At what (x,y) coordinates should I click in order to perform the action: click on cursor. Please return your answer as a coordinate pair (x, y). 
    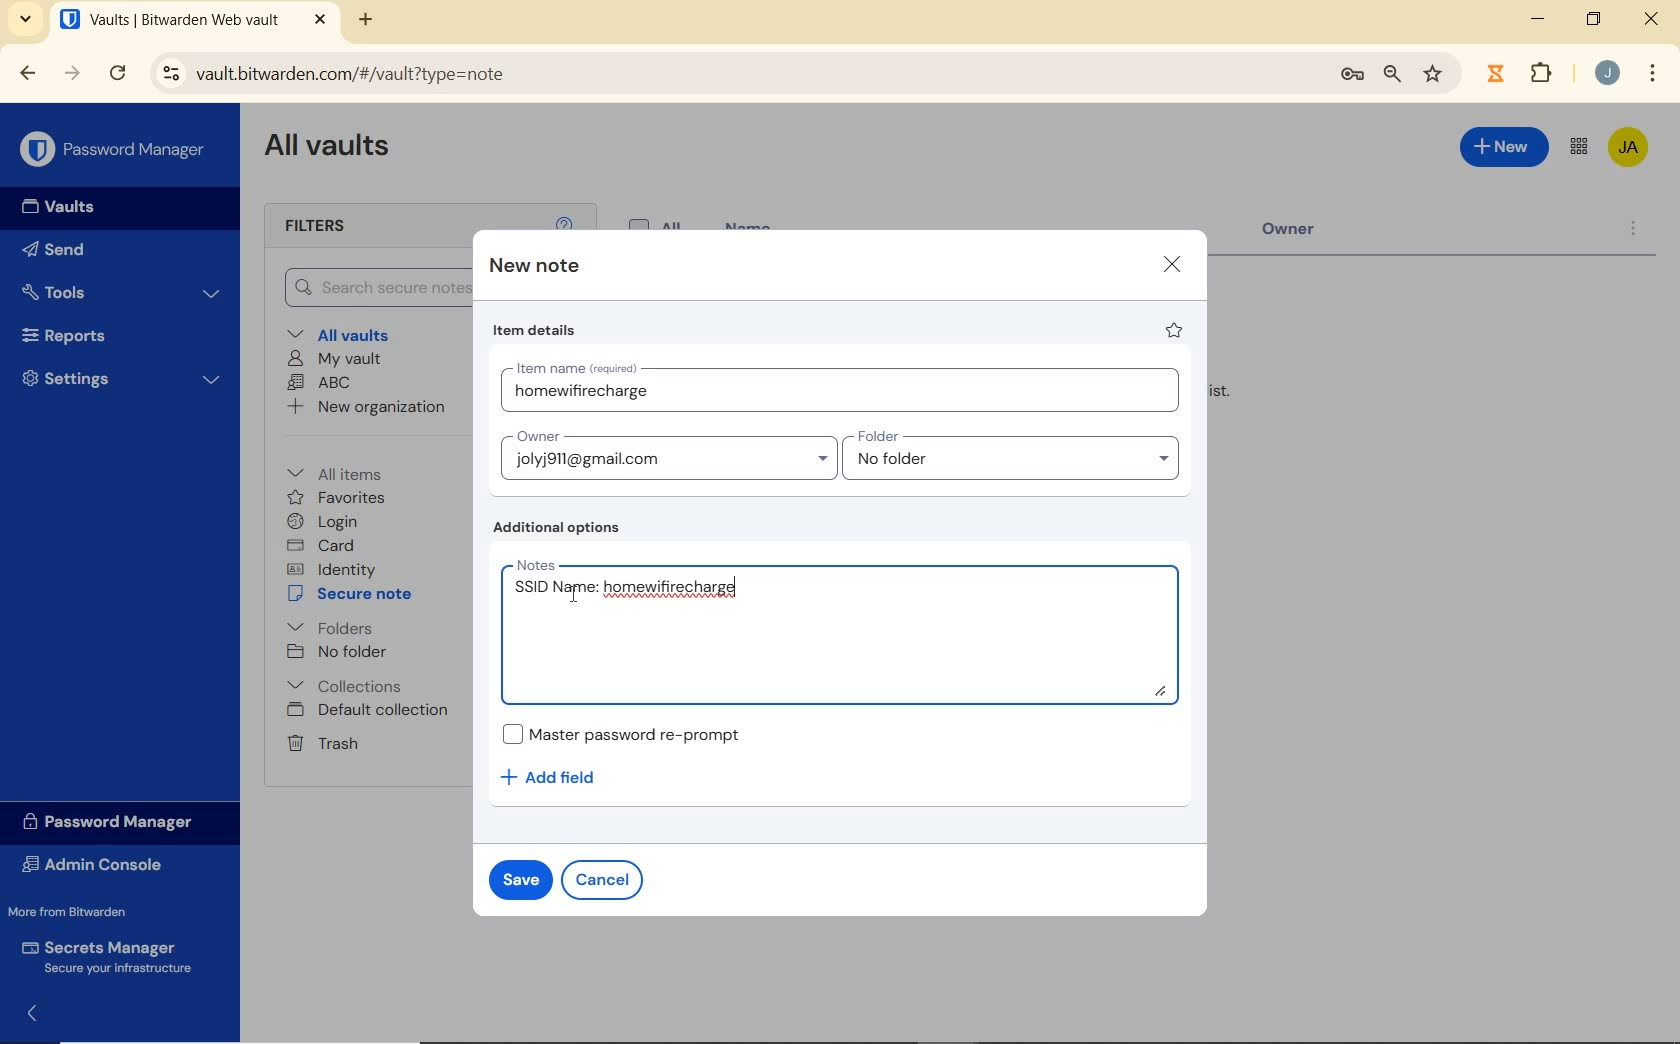
    Looking at the image, I should click on (572, 597).